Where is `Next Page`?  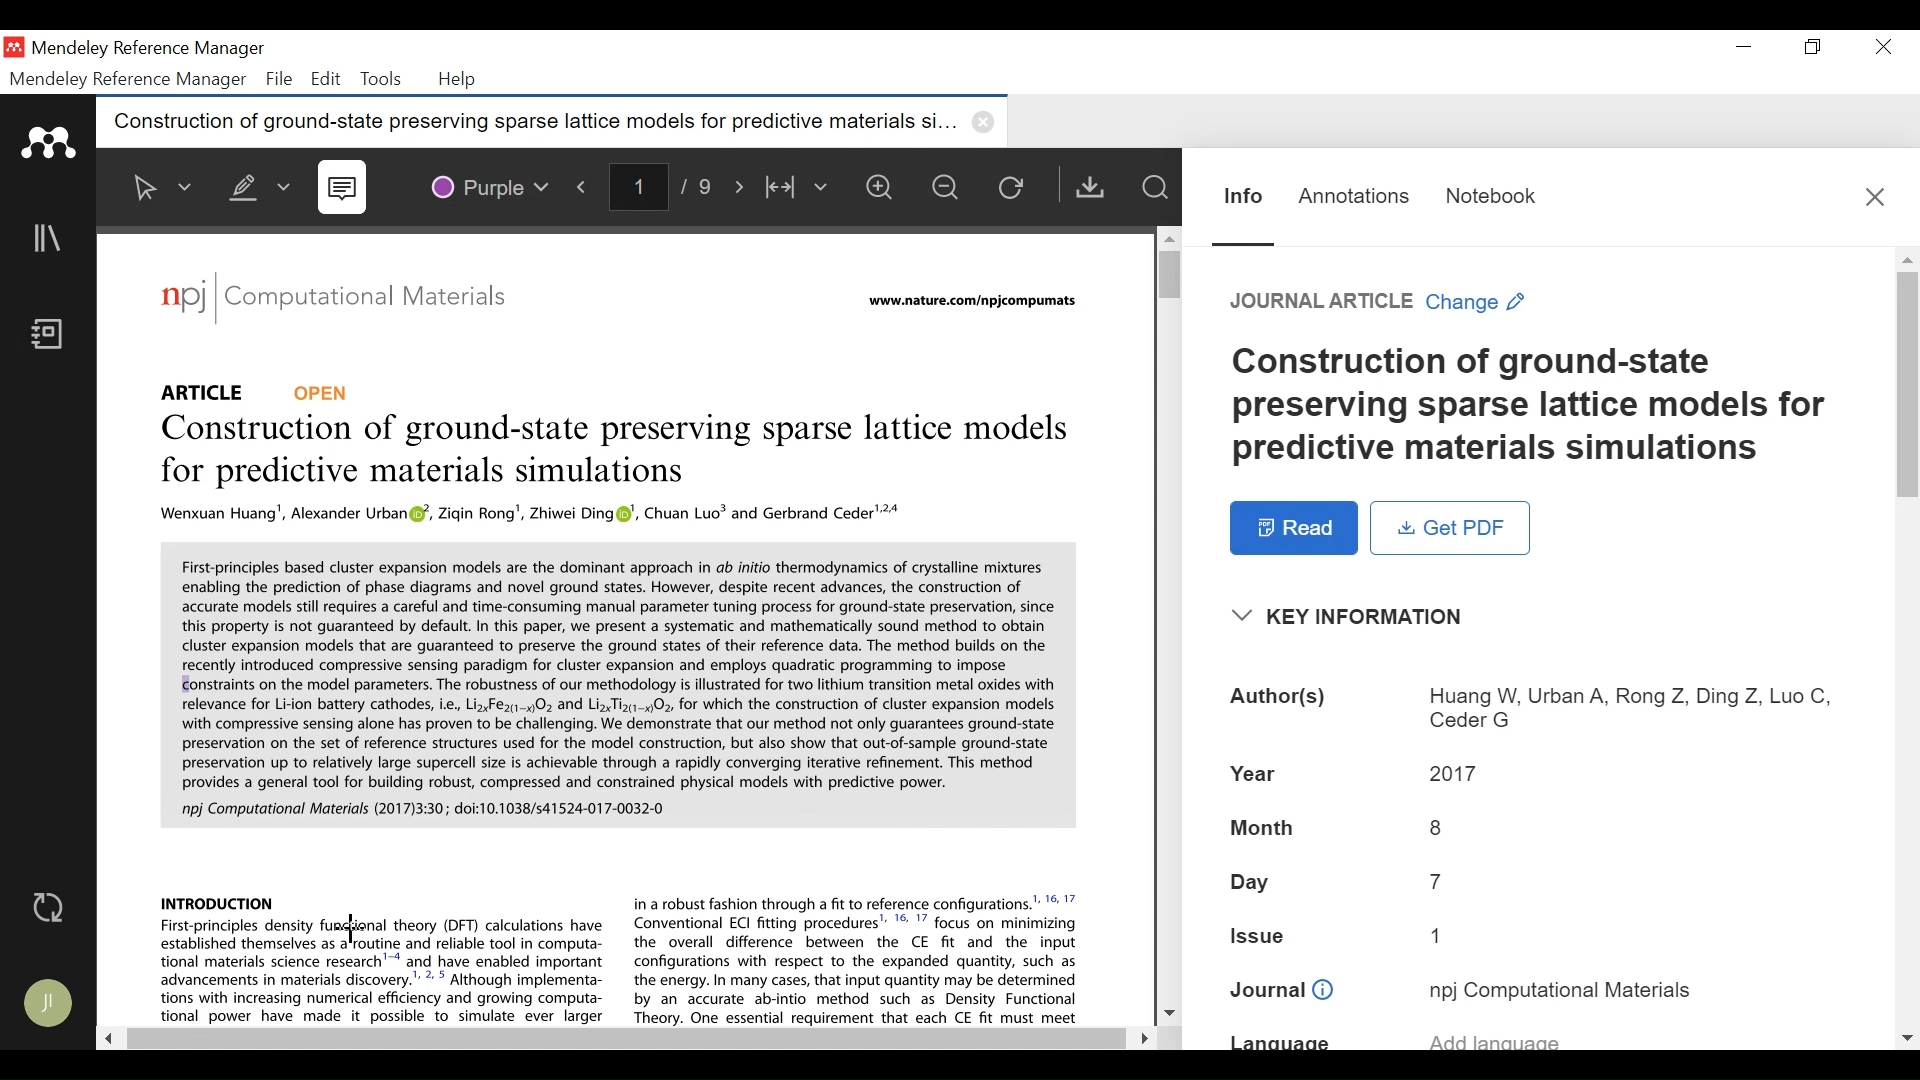 Next Page is located at coordinates (741, 187).